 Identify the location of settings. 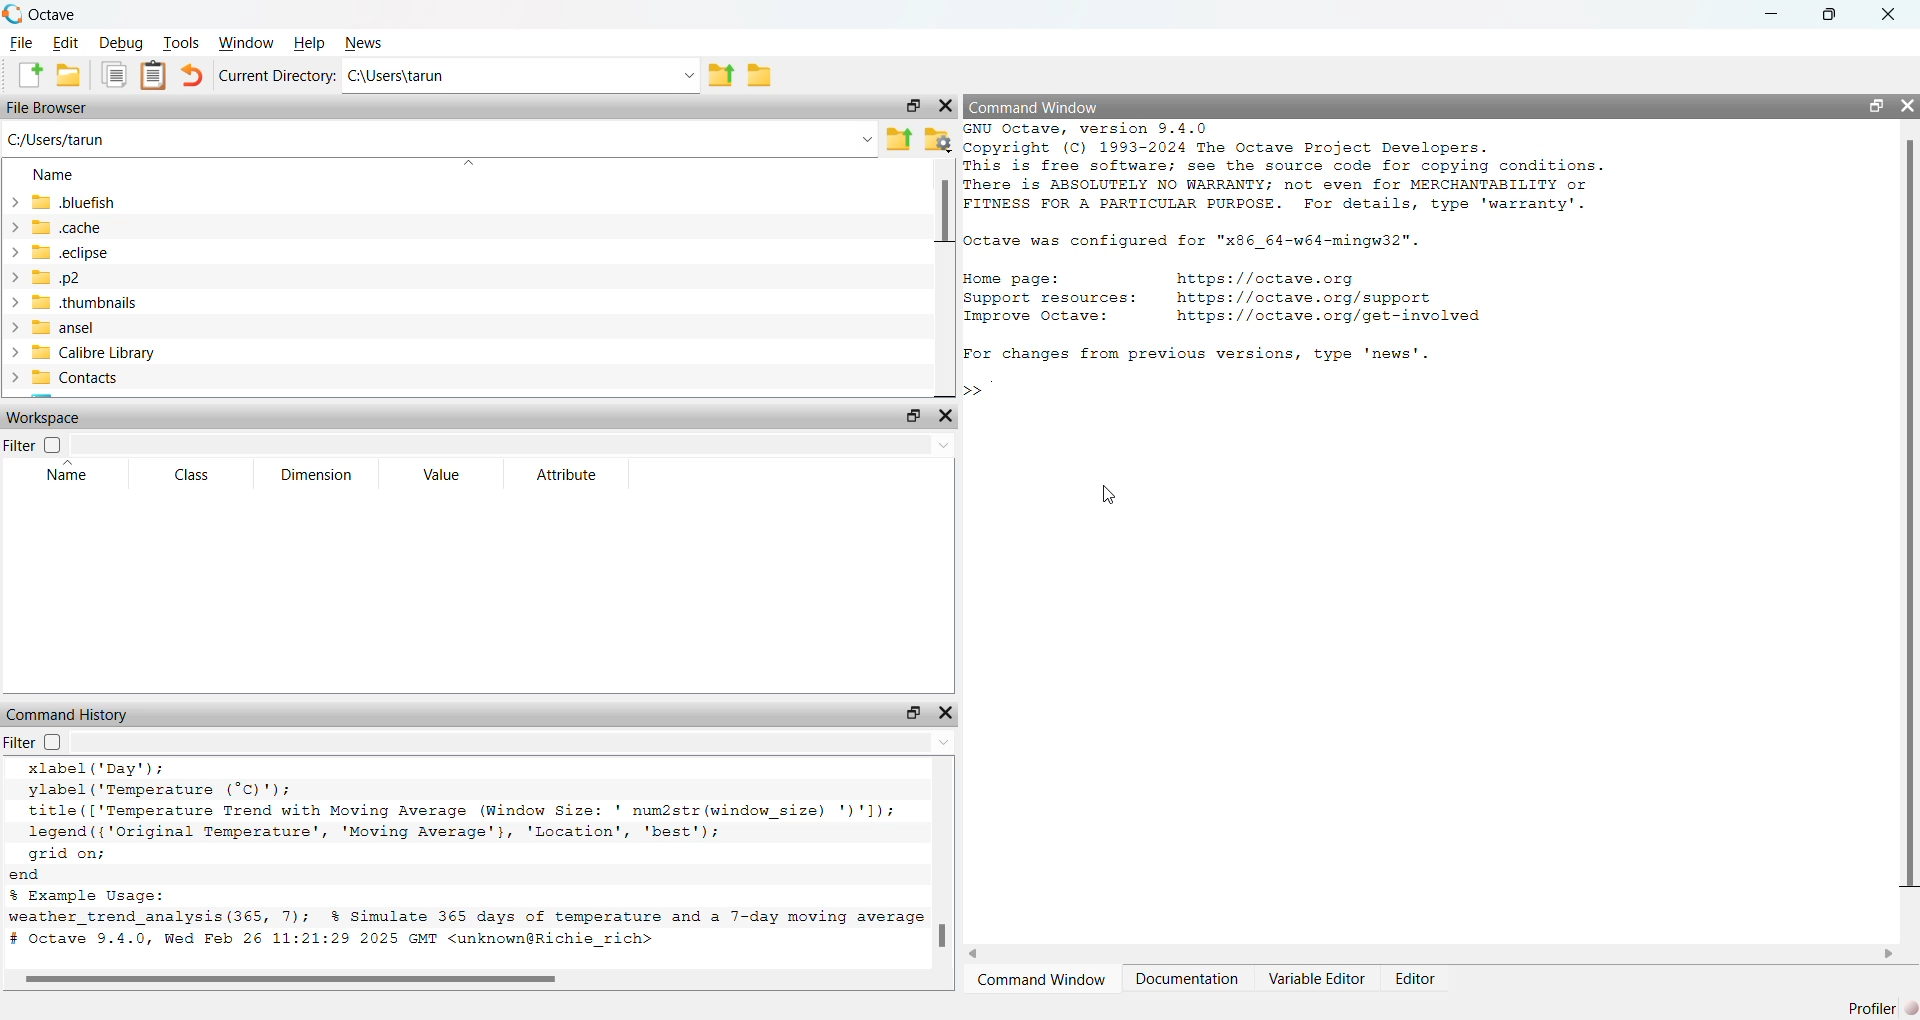
(942, 138).